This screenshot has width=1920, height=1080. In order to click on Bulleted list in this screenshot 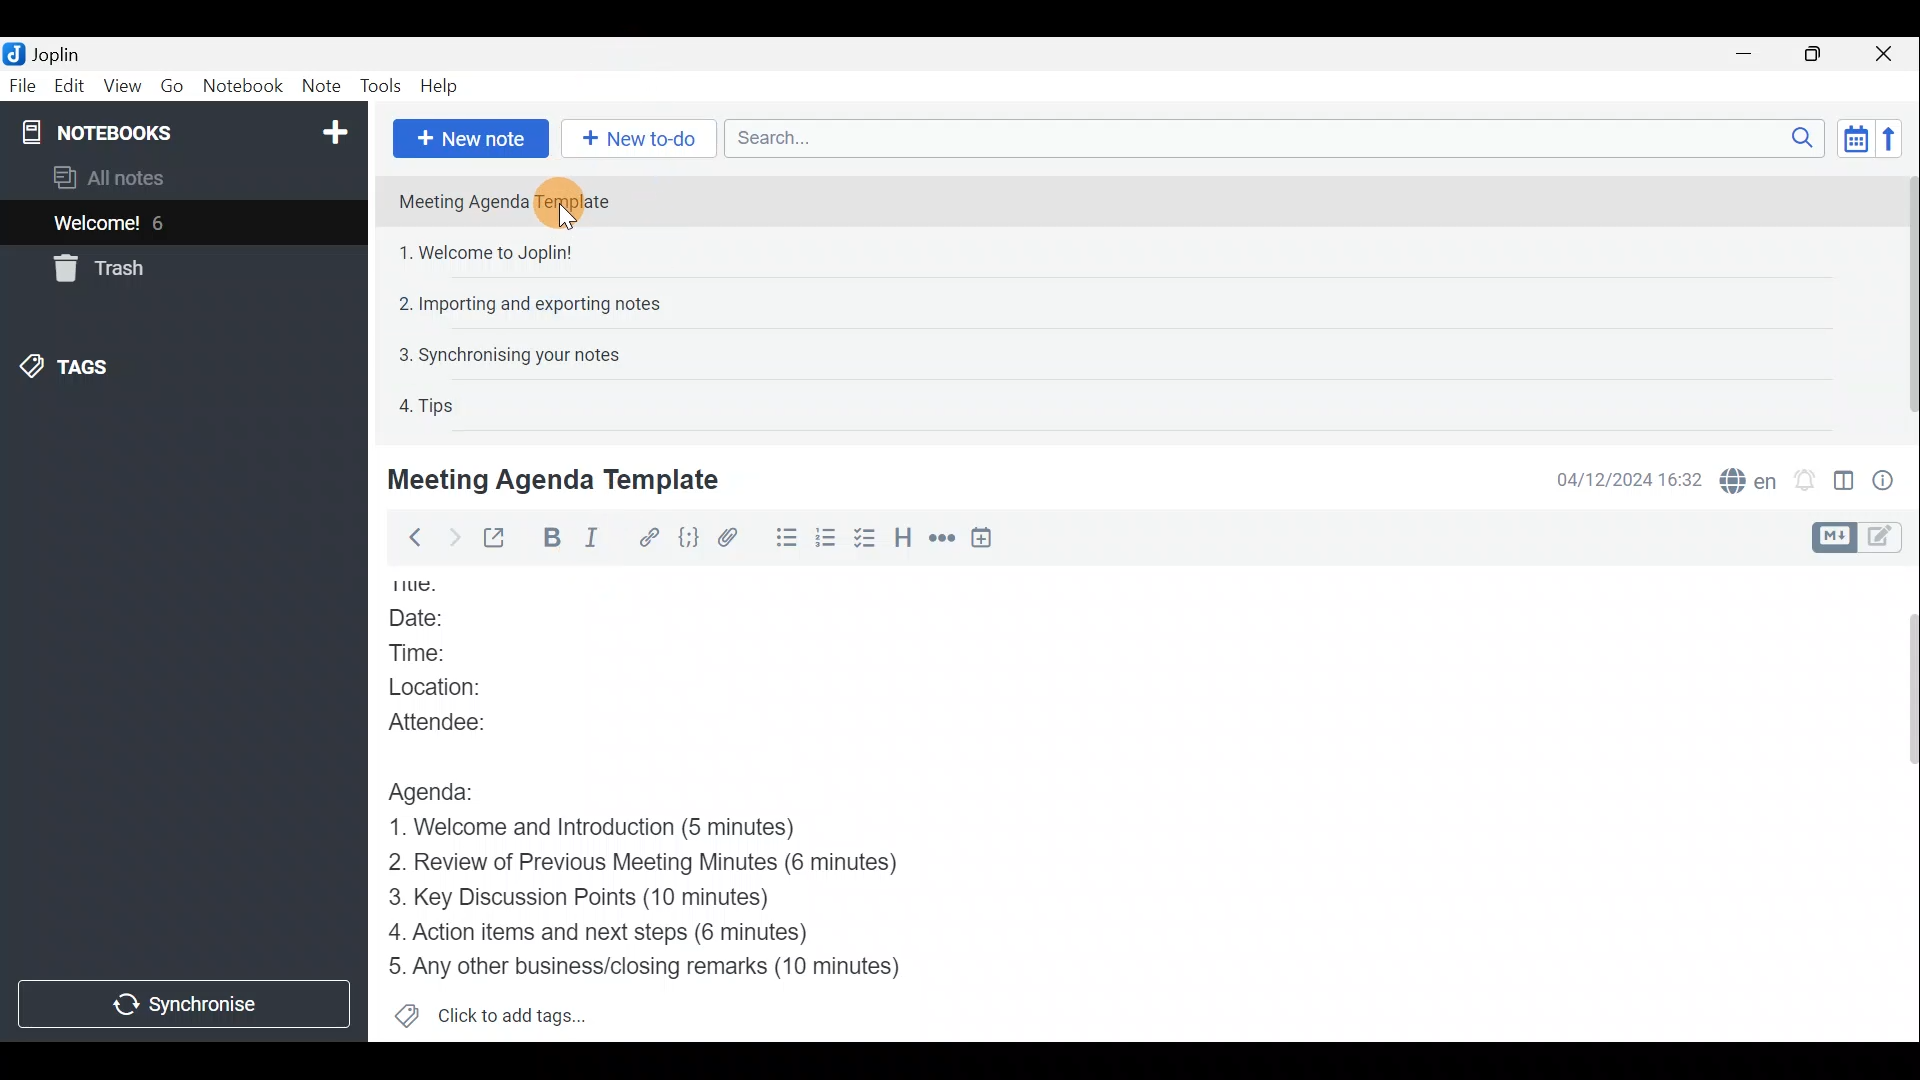, I will do `click(785, 538)`.